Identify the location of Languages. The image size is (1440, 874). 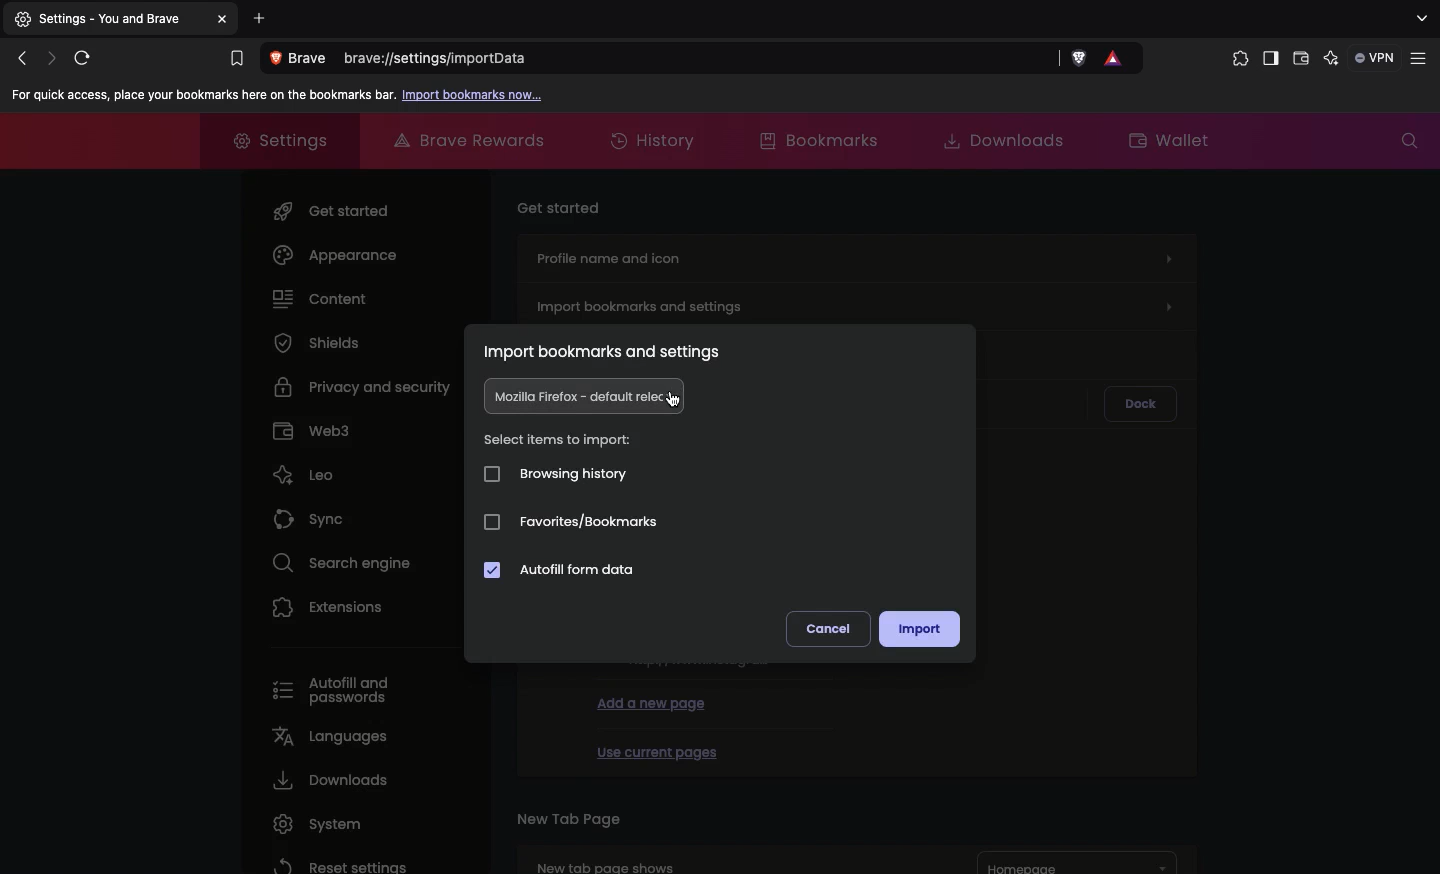
(327, 735).